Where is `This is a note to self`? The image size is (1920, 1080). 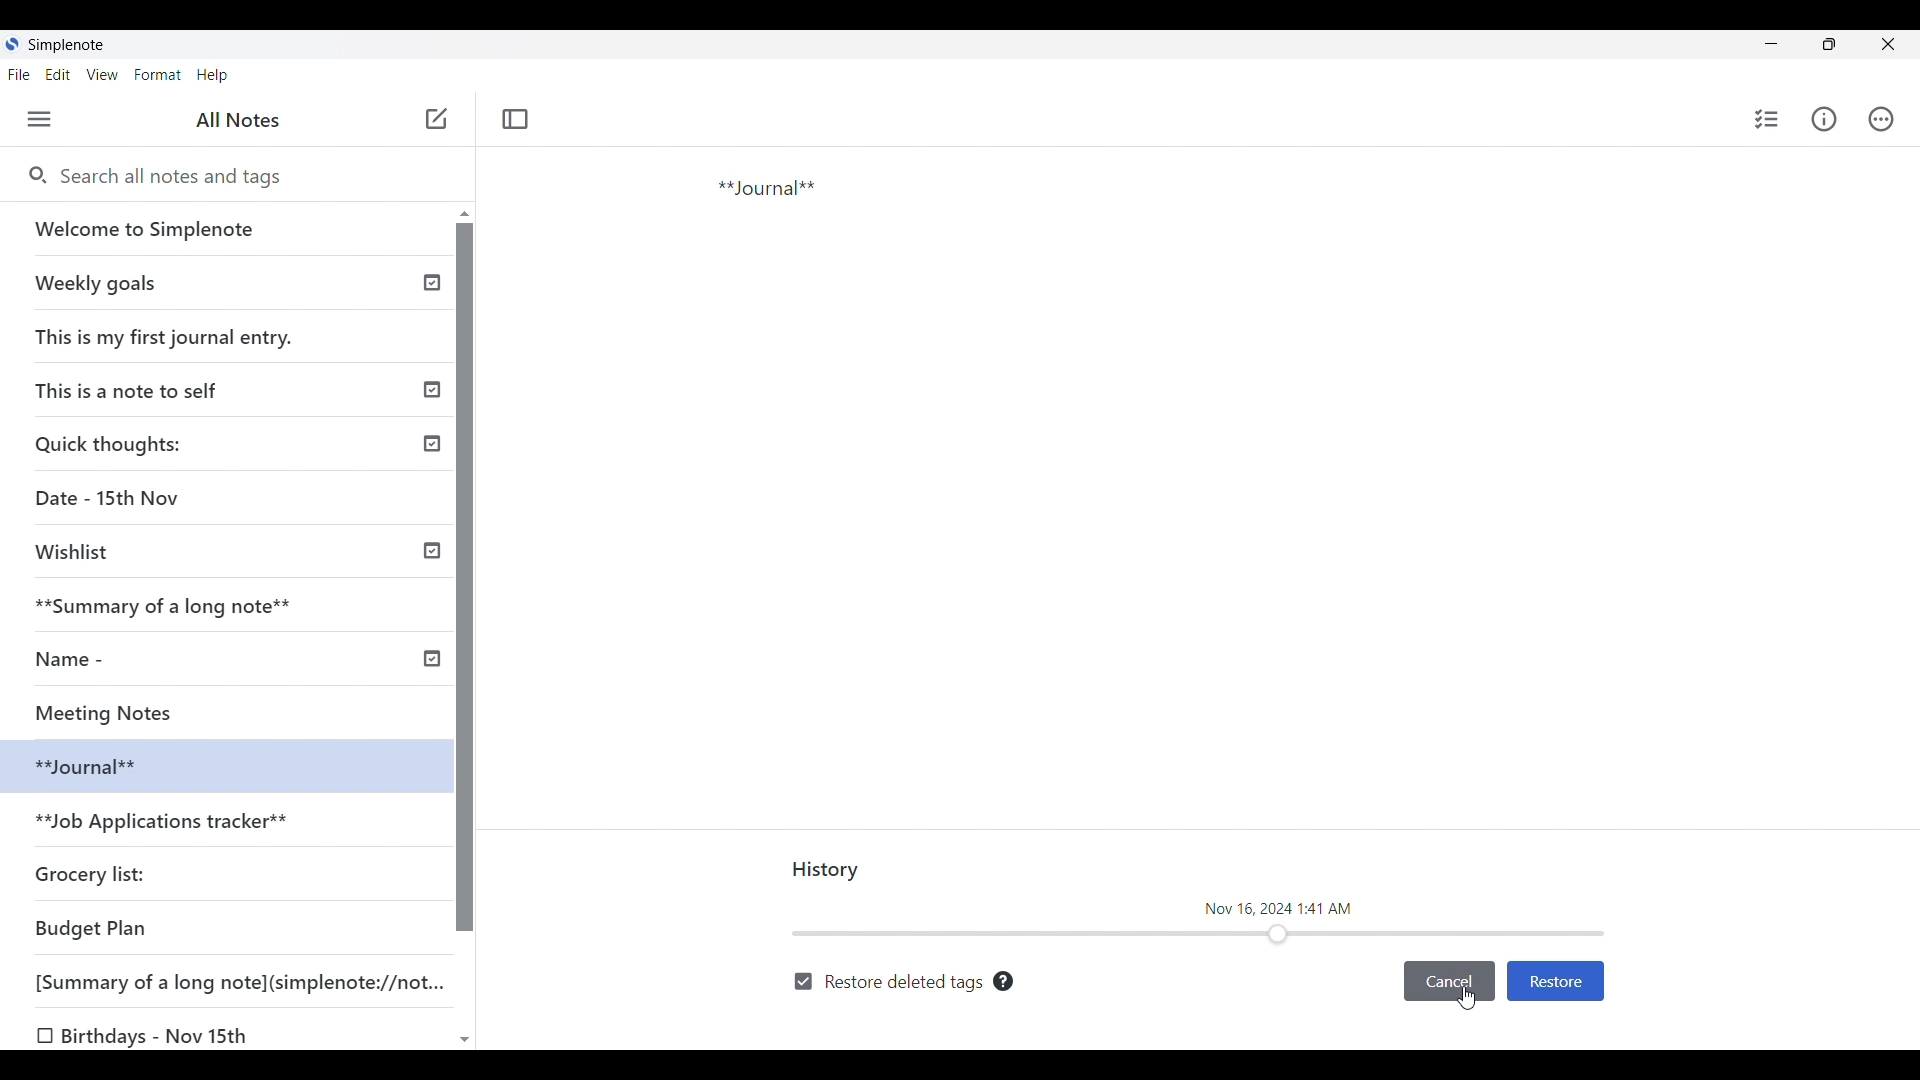 This is a note to self is located at coordinates (134, 389).